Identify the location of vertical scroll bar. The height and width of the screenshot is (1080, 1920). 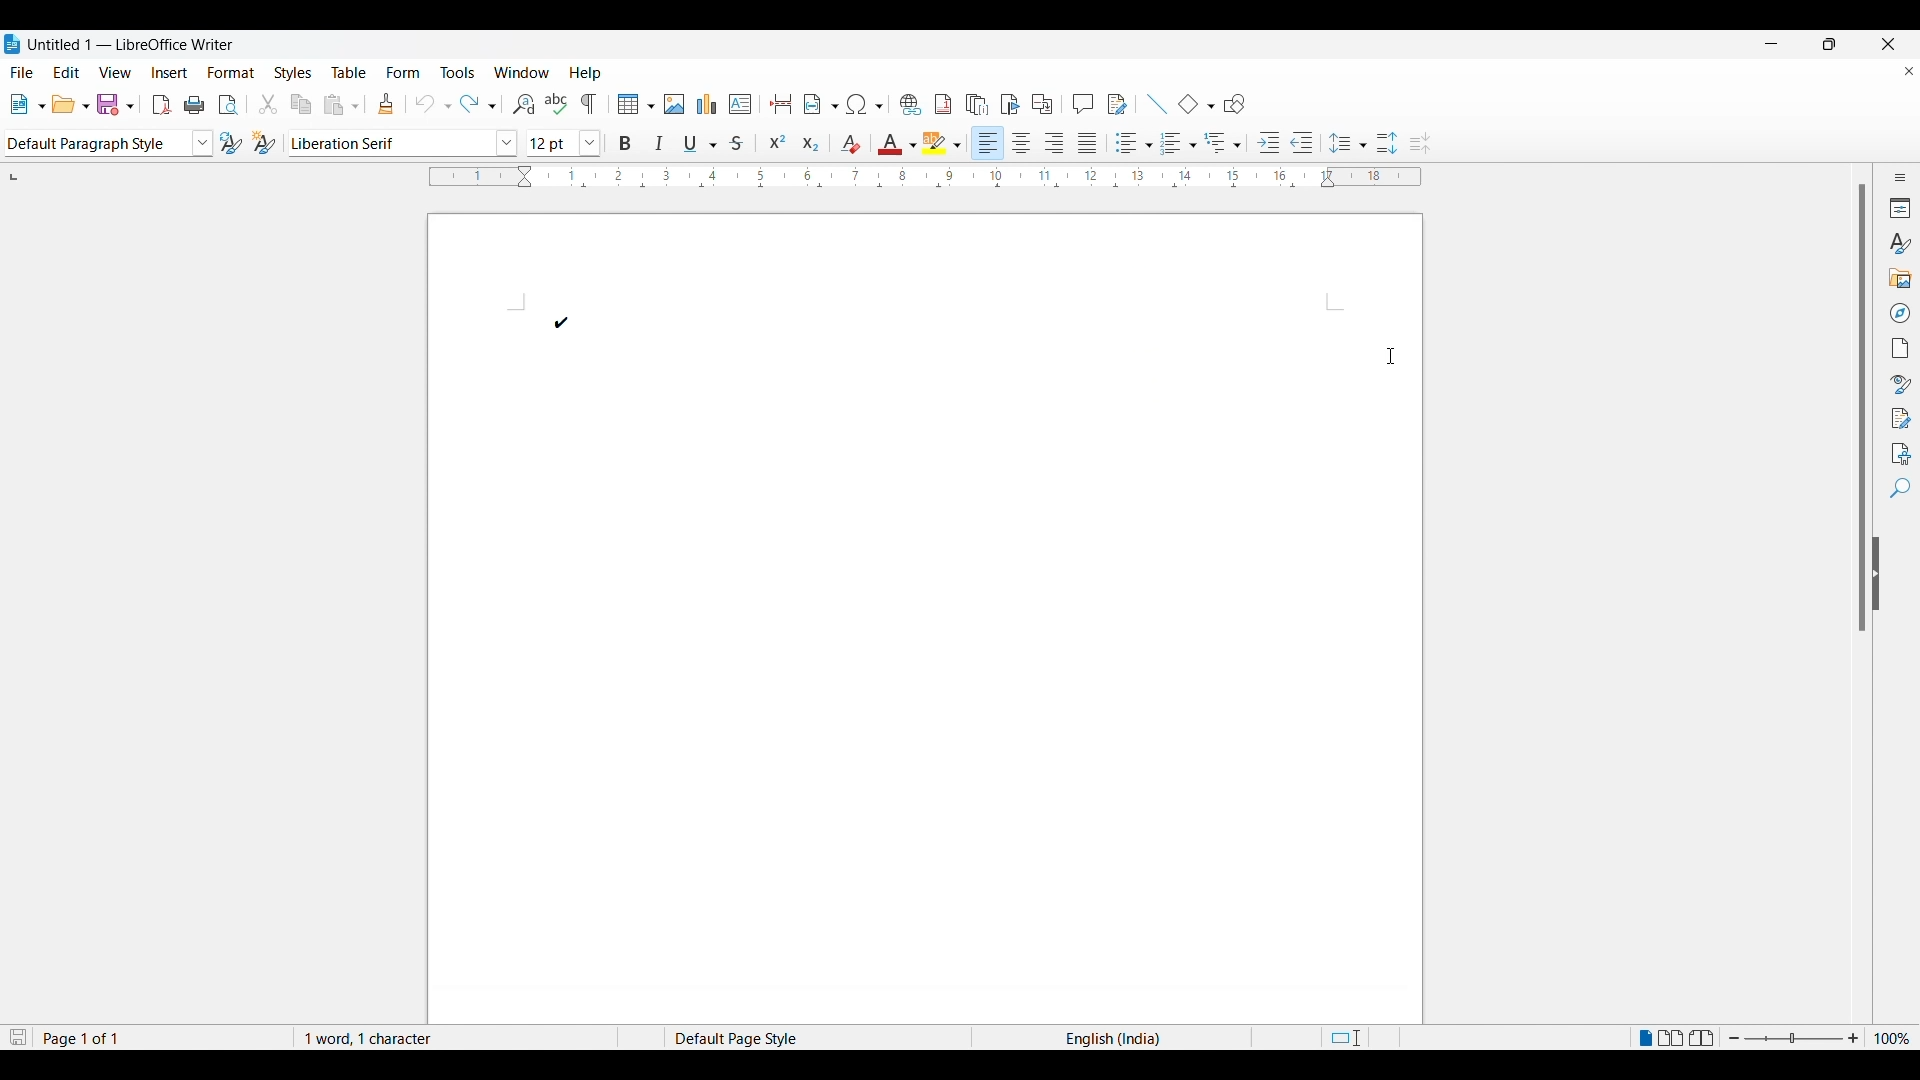
(1852, 421).